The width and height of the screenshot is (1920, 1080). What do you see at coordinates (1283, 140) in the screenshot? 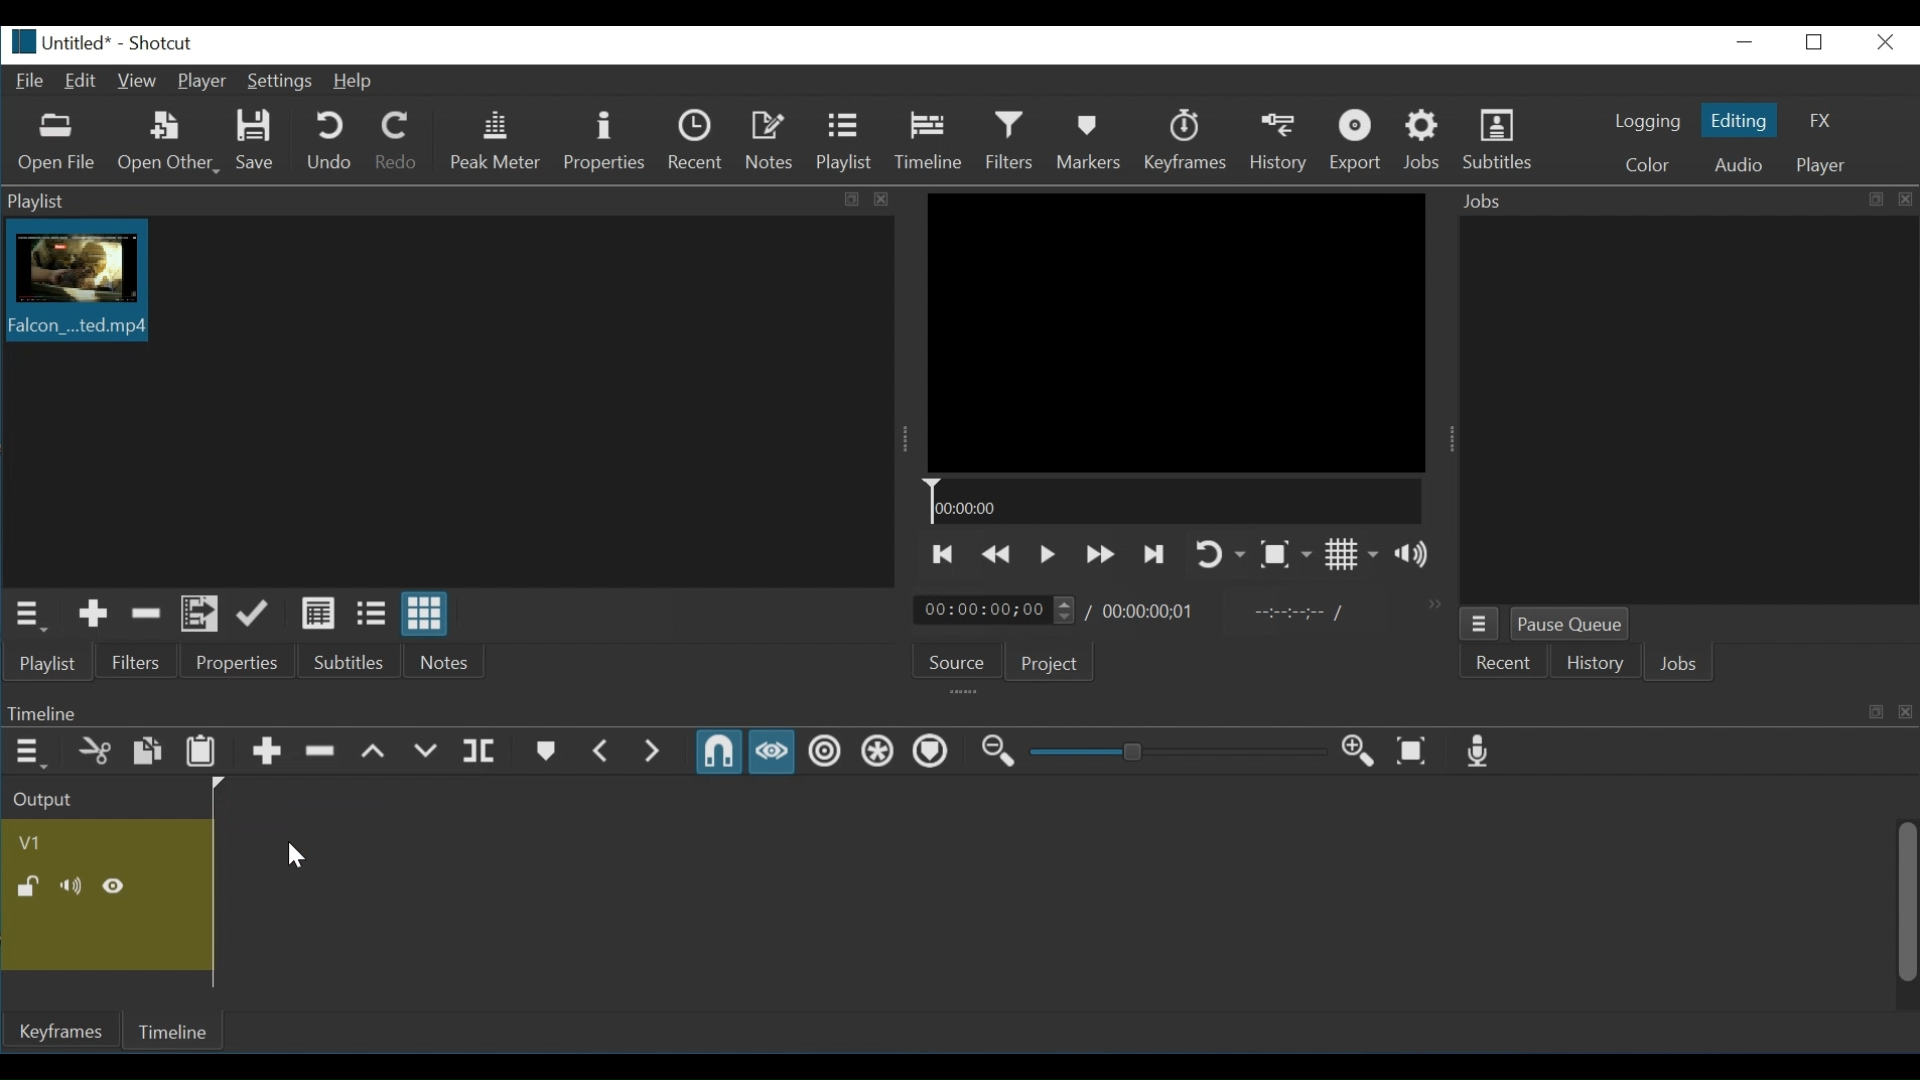
I see `History` at bounding box center [1283, 140].